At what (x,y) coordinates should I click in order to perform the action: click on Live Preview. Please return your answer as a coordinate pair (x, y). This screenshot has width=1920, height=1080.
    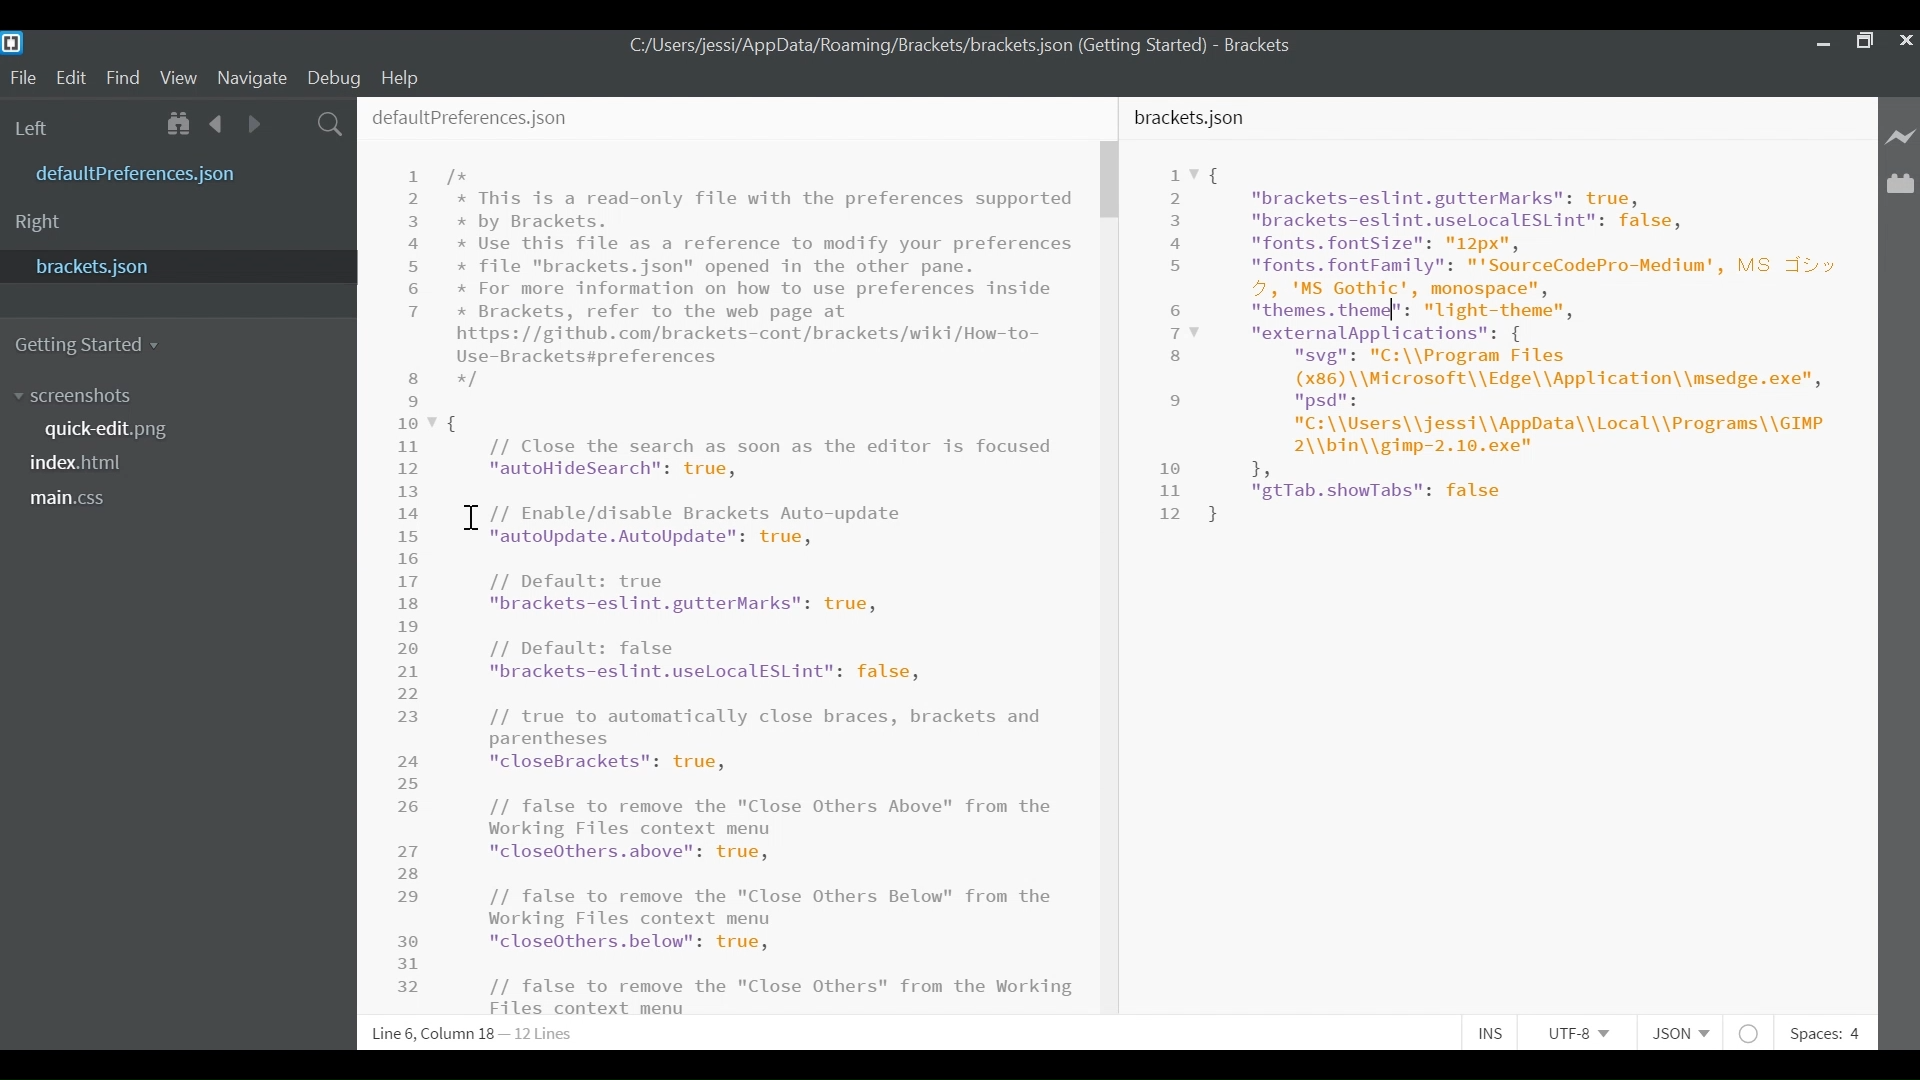
    Looking at the image, I should click on (1898, 135).